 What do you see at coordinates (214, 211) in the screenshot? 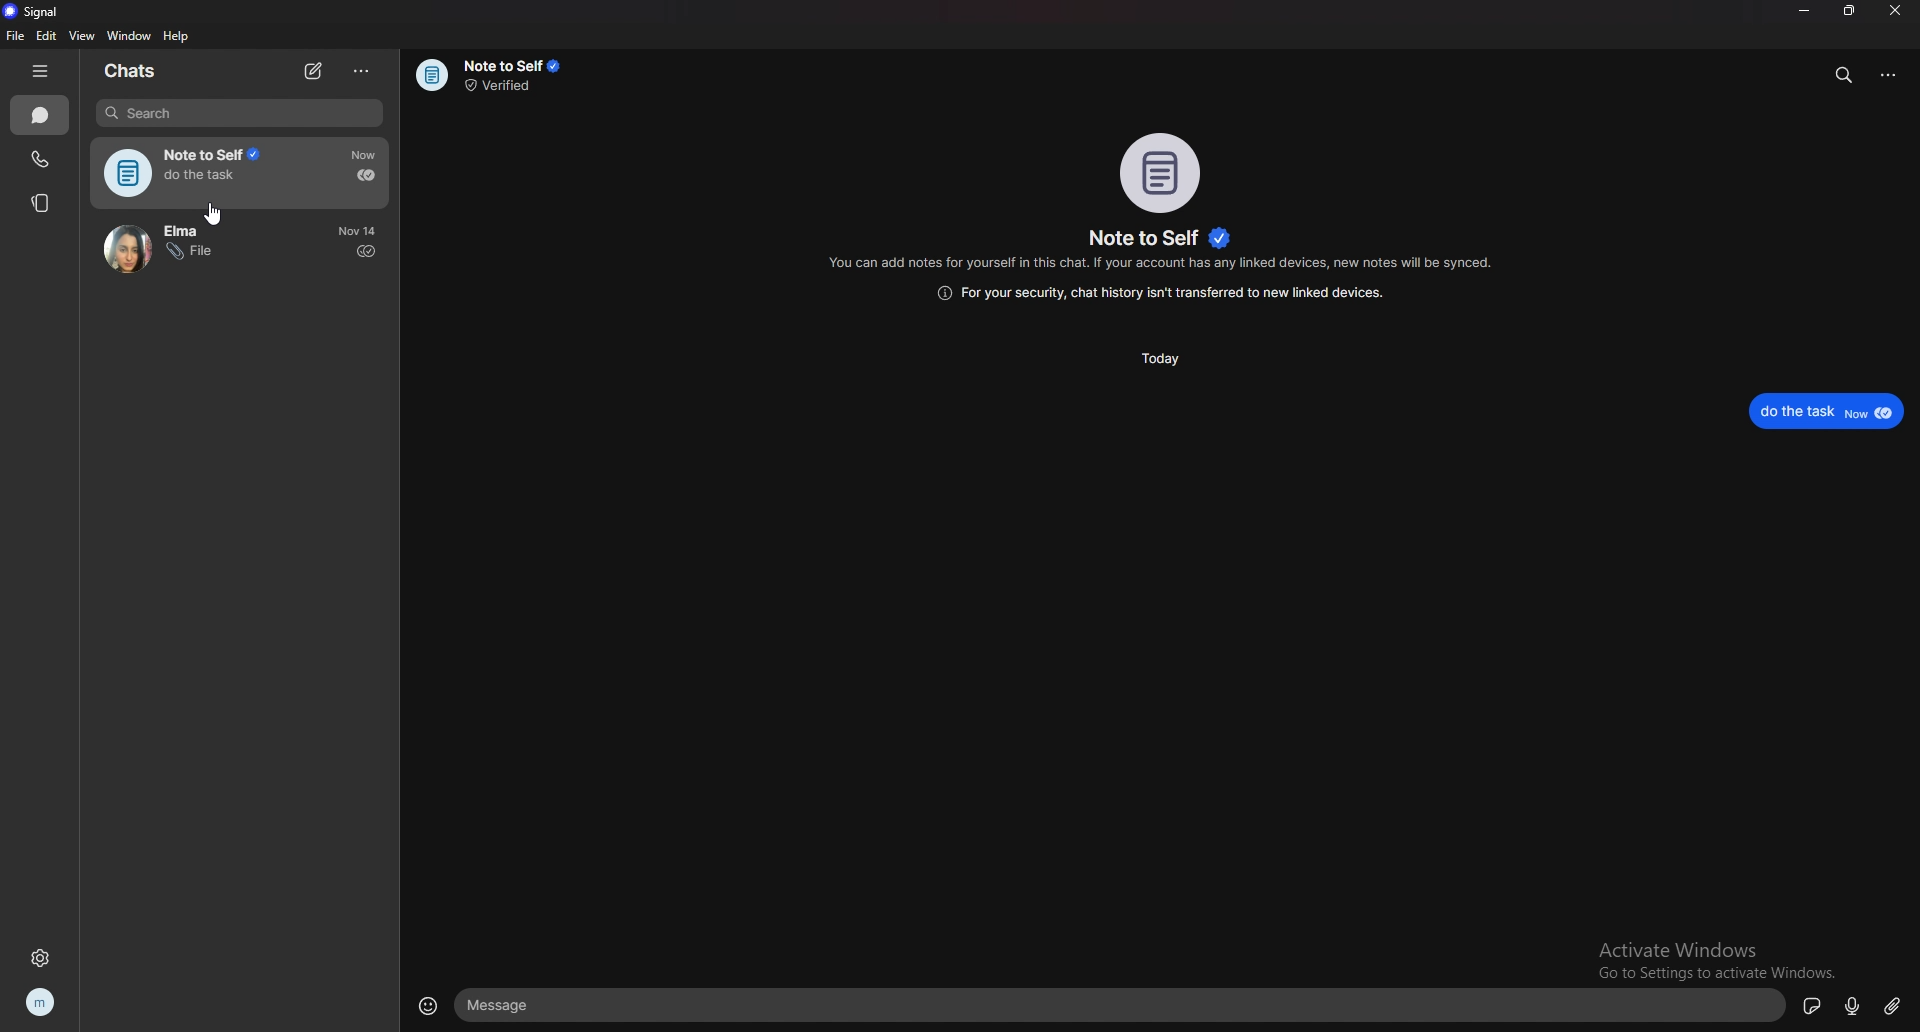
I see `cursor` at bounding box center [214, 211].